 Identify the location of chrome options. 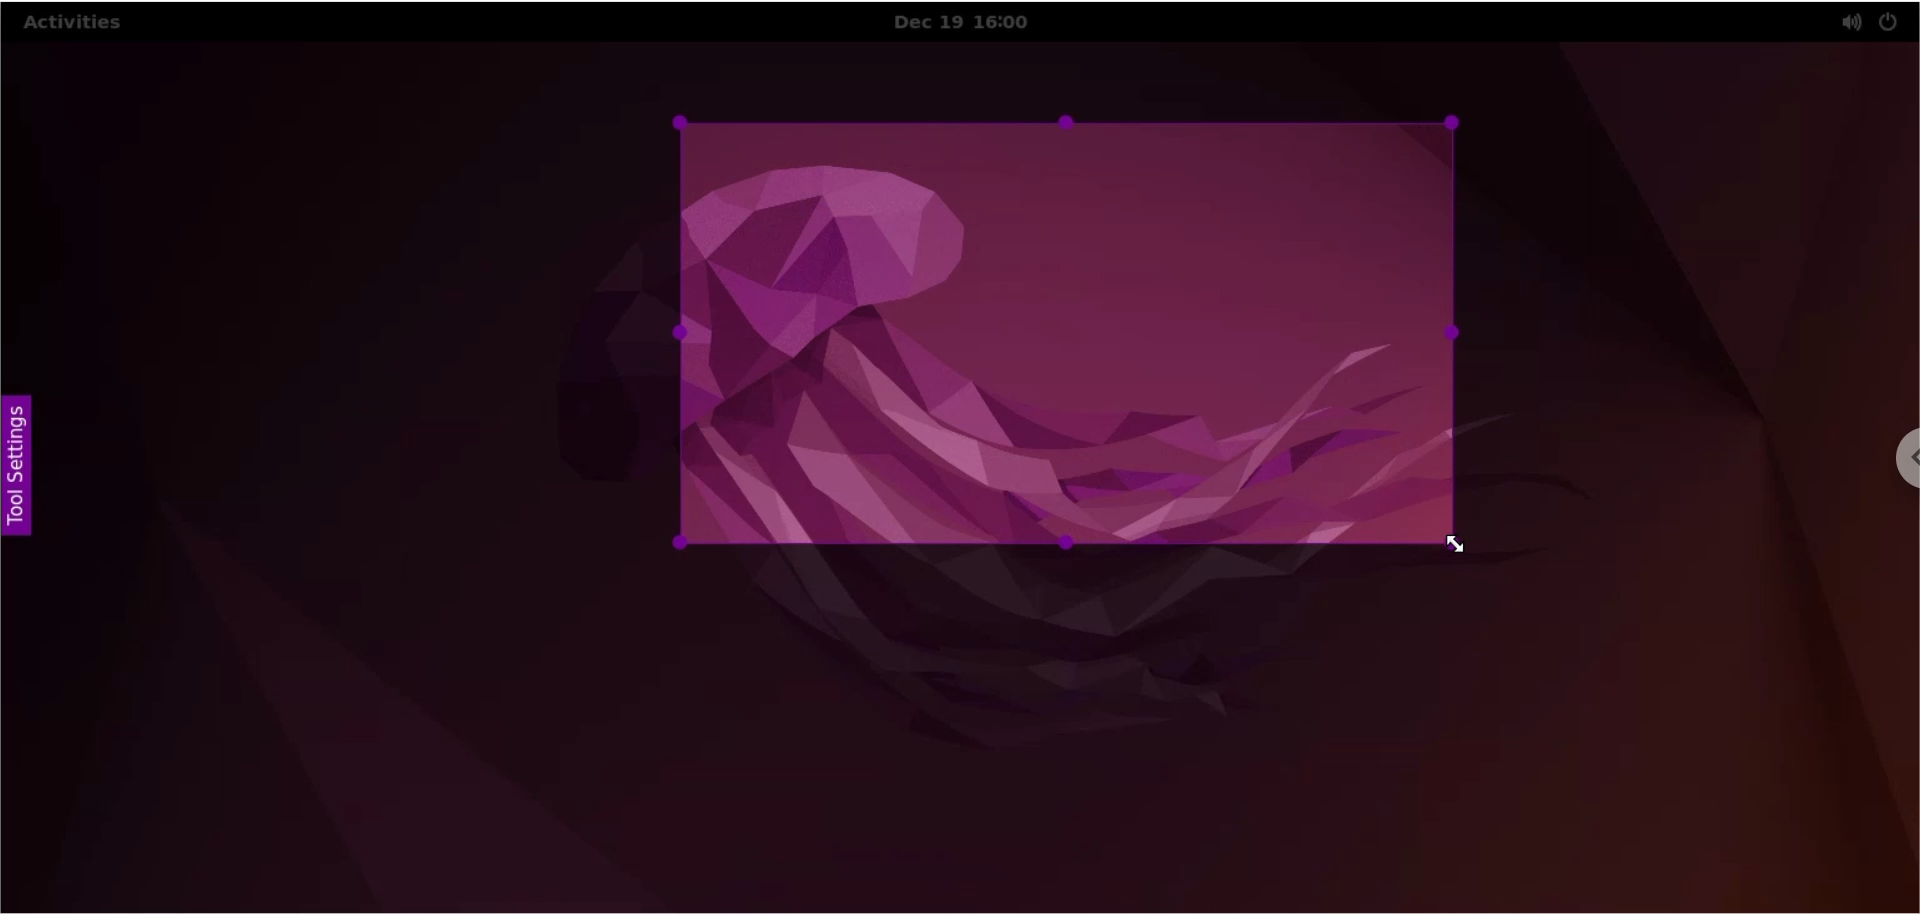
(1886, 469).